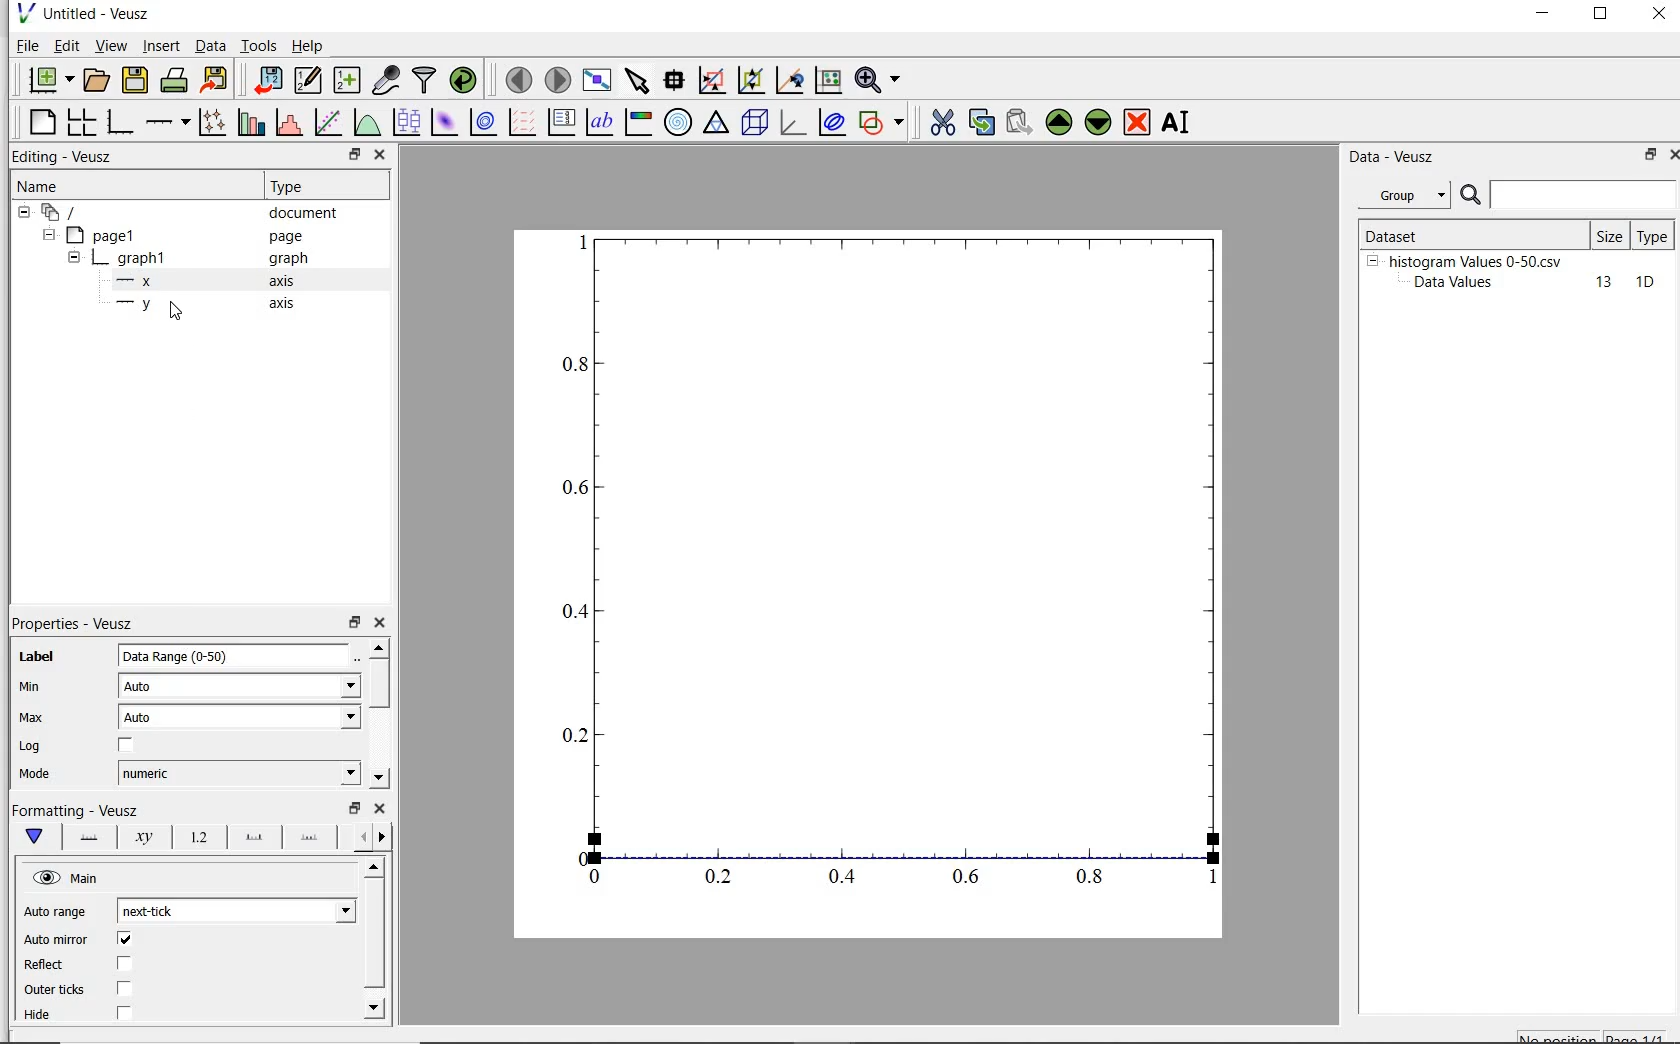  What do you see at coordinates (290, 281) in the screenshot?
I see `axis` at bounding box center [290, 281].